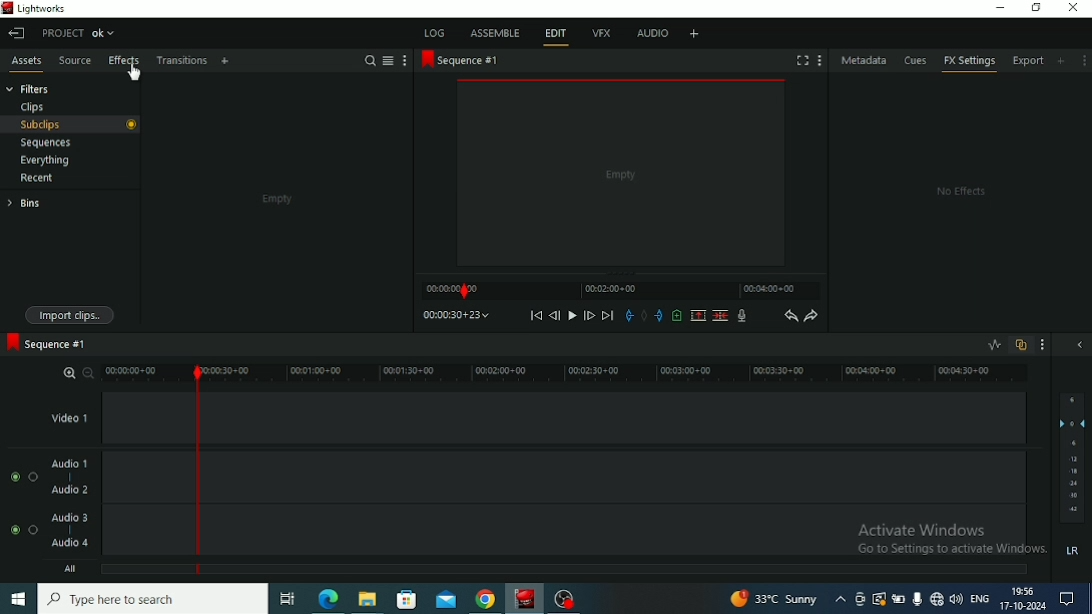 This screenshot has height=614, width=1092. I want to click on Seek bar , so click(198, 468).